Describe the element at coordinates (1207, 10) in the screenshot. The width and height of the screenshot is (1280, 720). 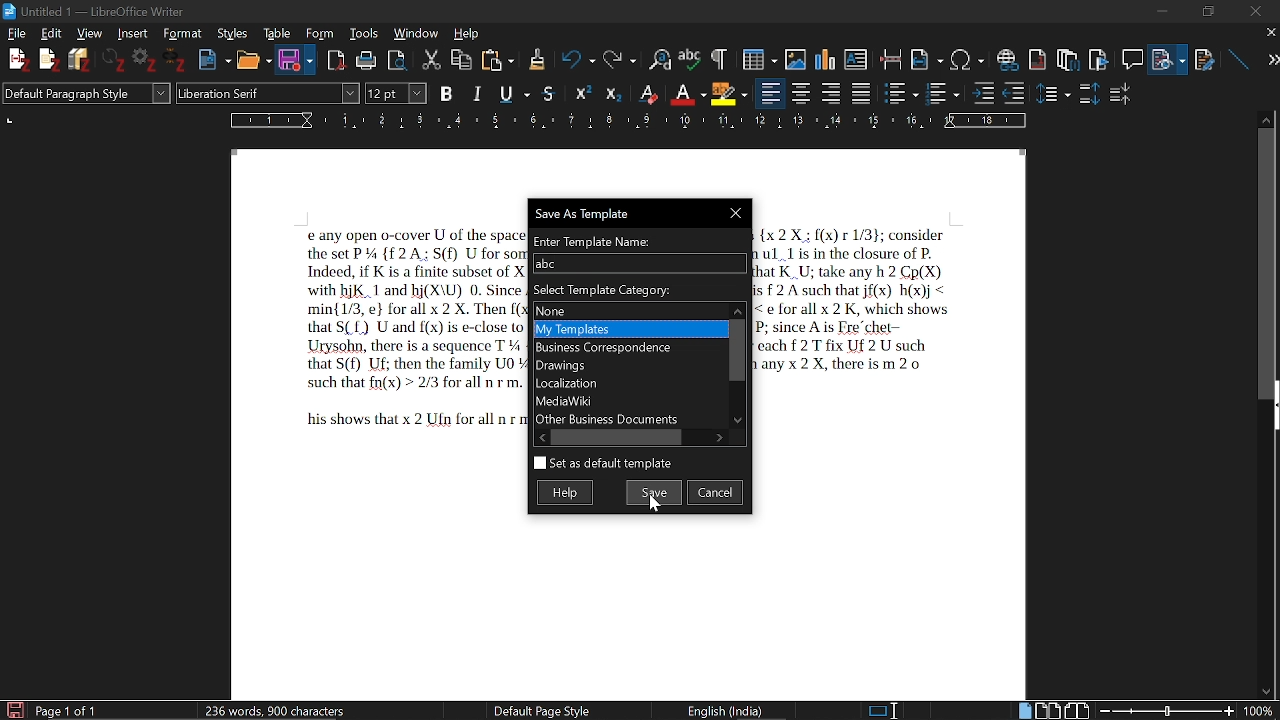
I see `maximize` at that location.